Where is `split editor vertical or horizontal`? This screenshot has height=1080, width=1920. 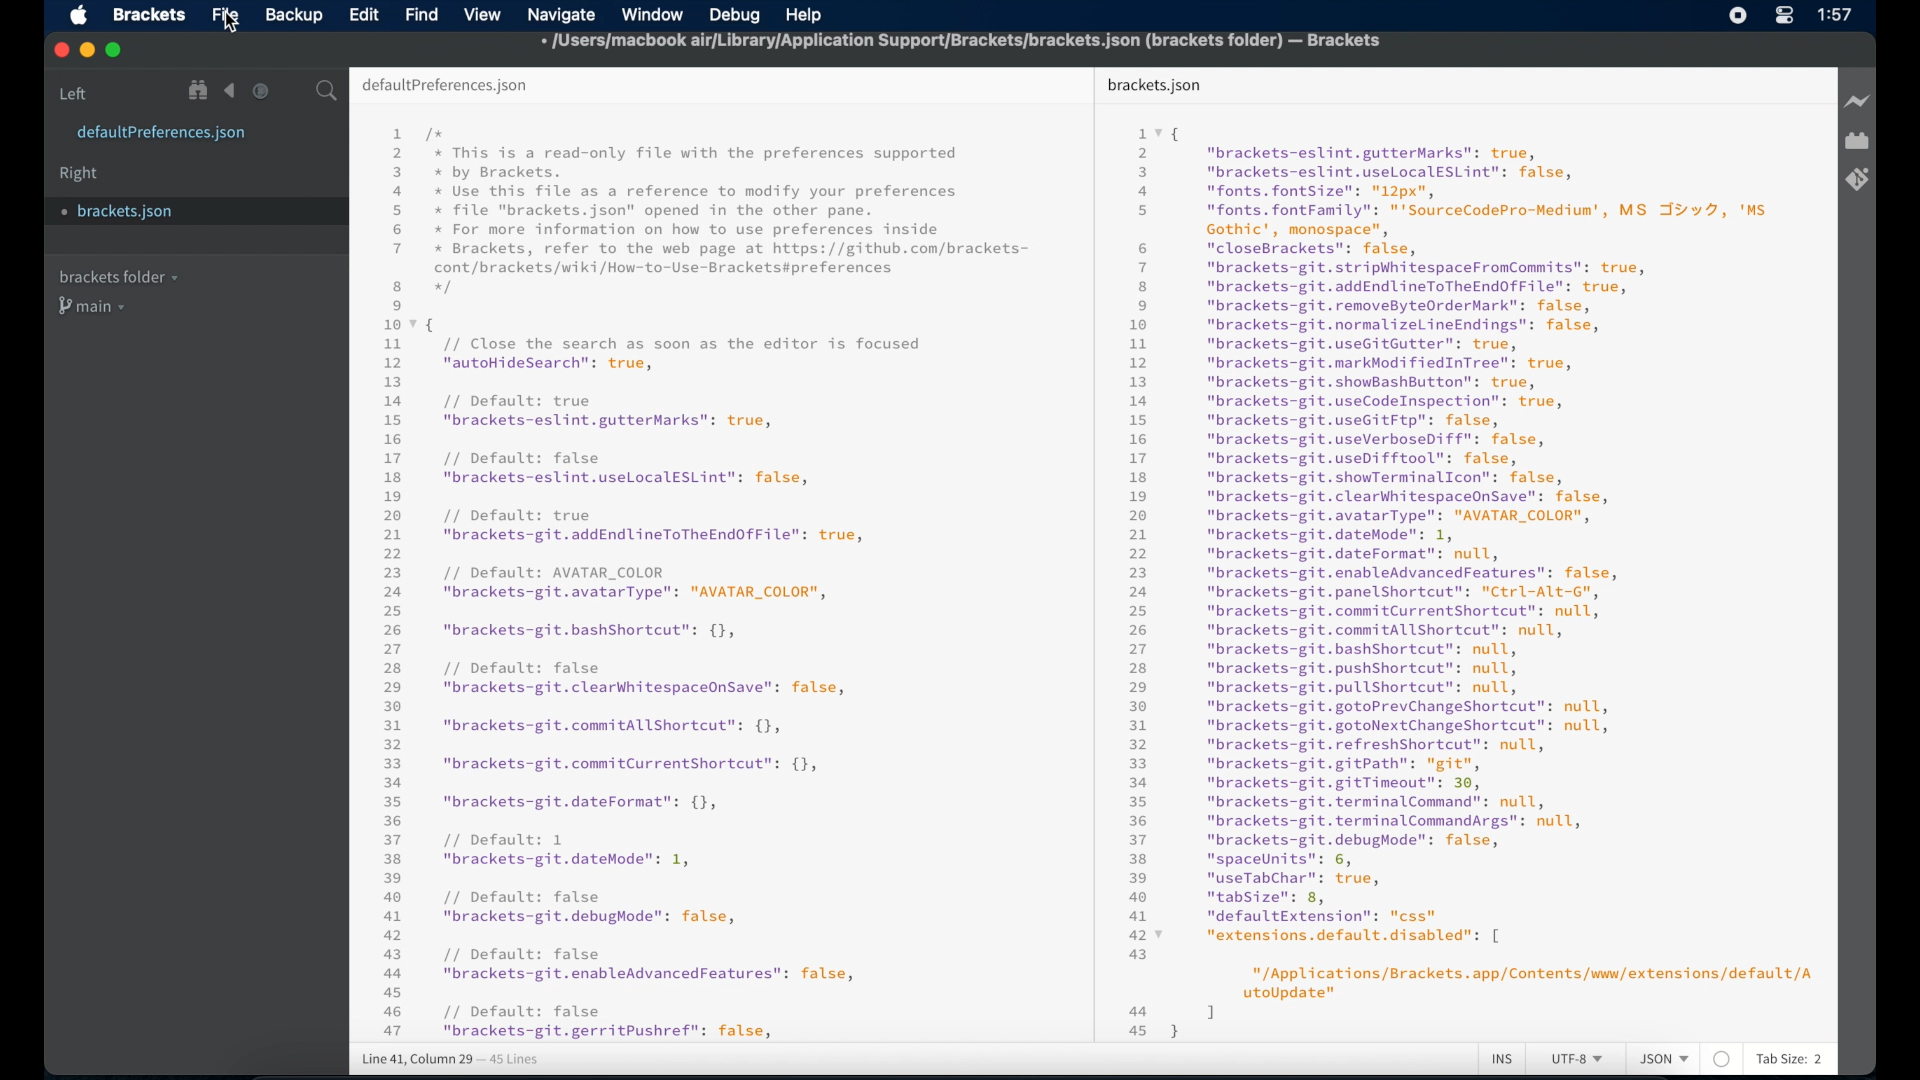
split editor vertical or horizontal is located at coordinates (293, 91).